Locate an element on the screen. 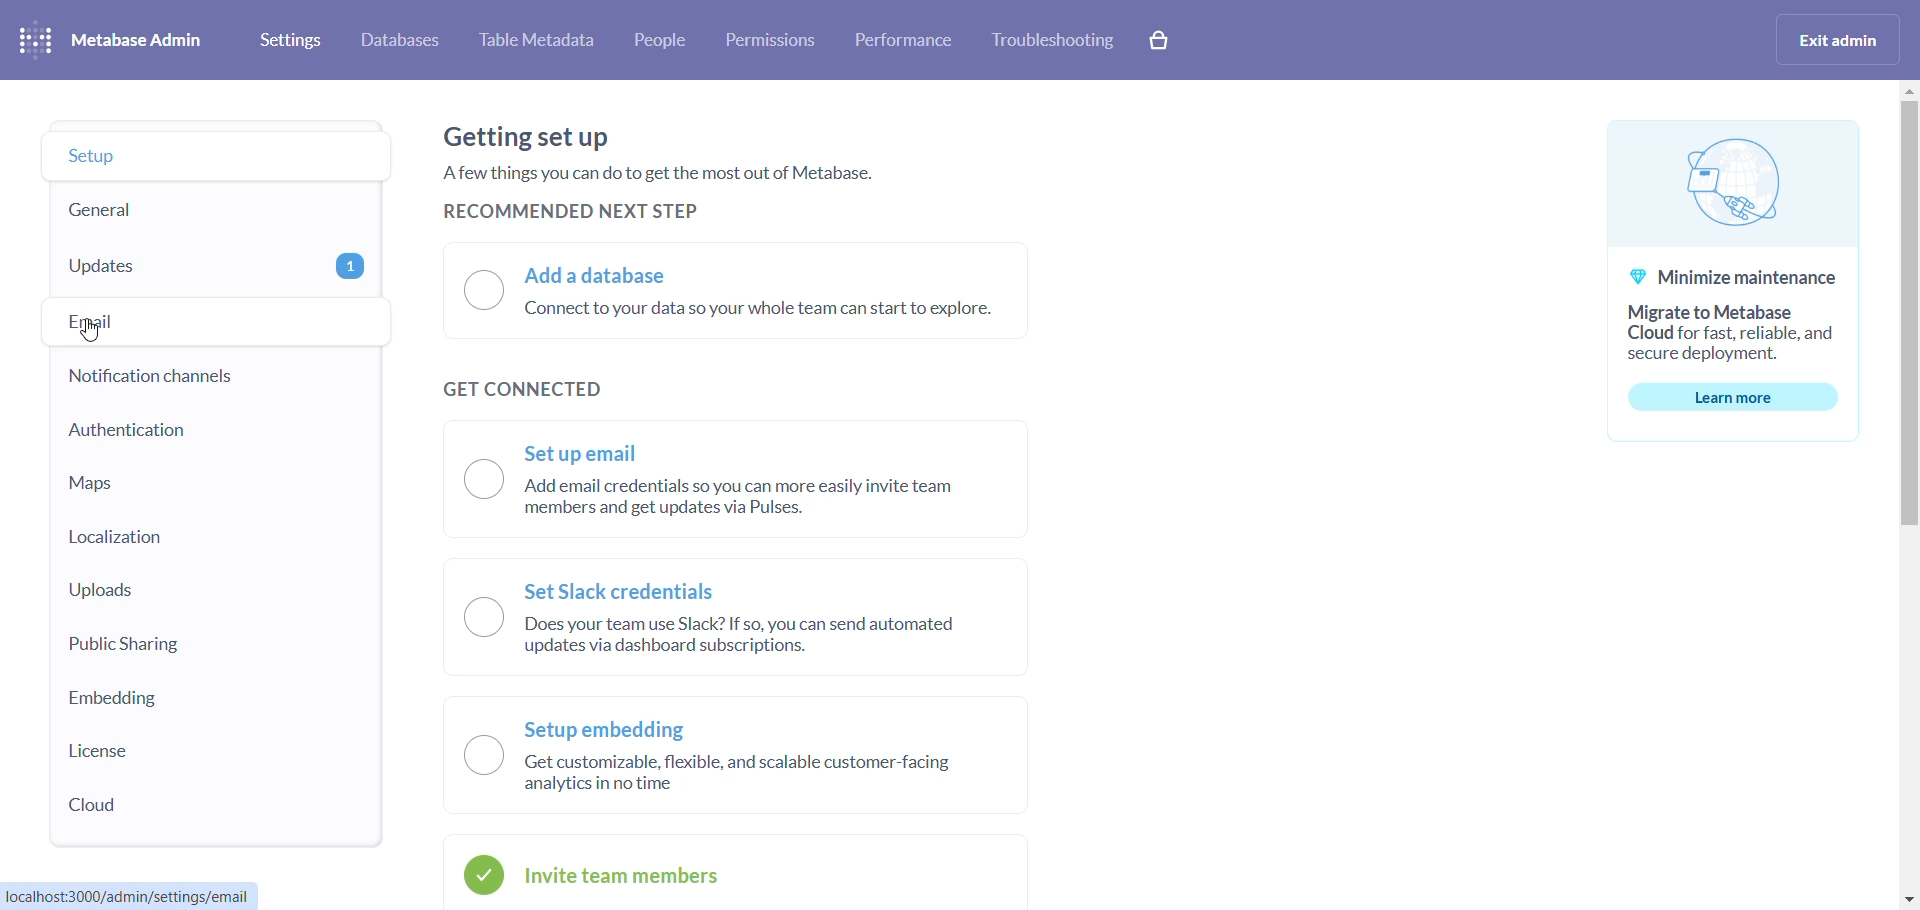  general is located at coordinates (191, 209).